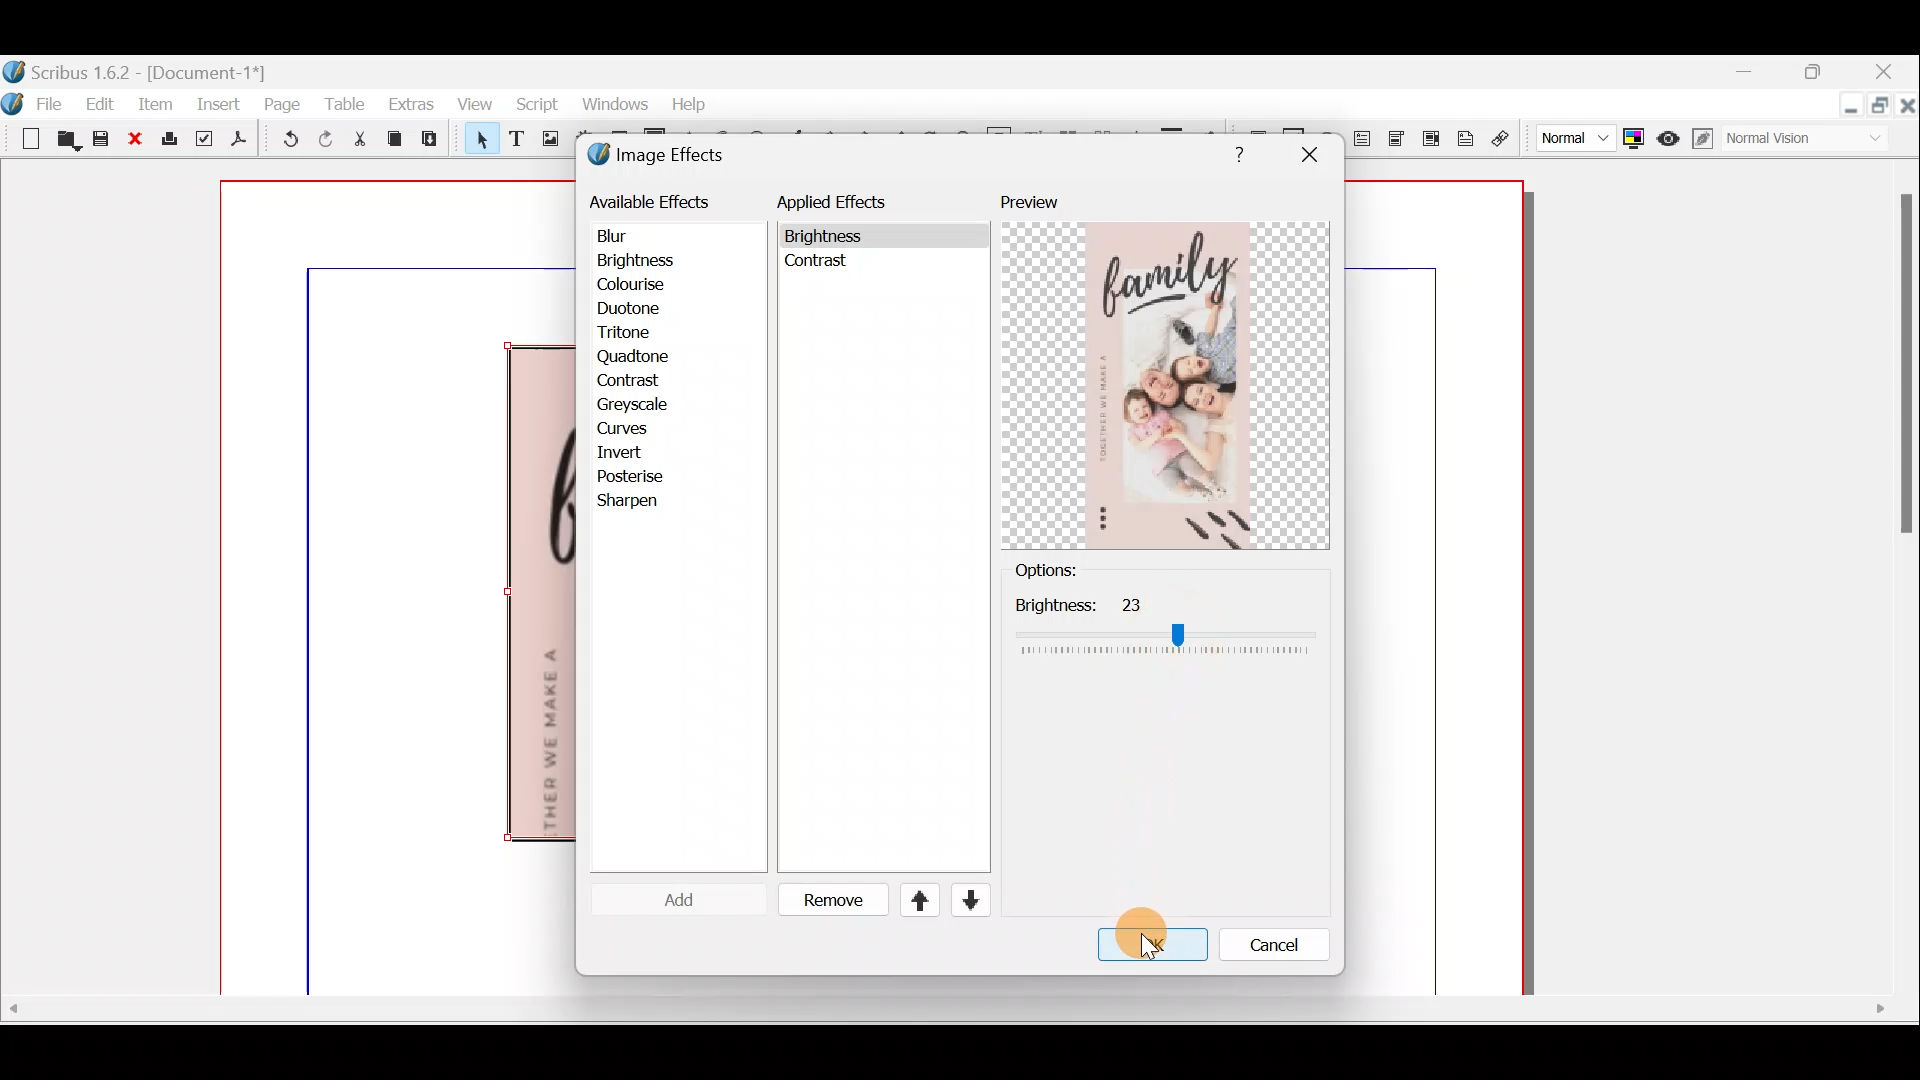 The height and width of the screenshot is (1080, 1920). I want to click on Extras, so click(410, 103).